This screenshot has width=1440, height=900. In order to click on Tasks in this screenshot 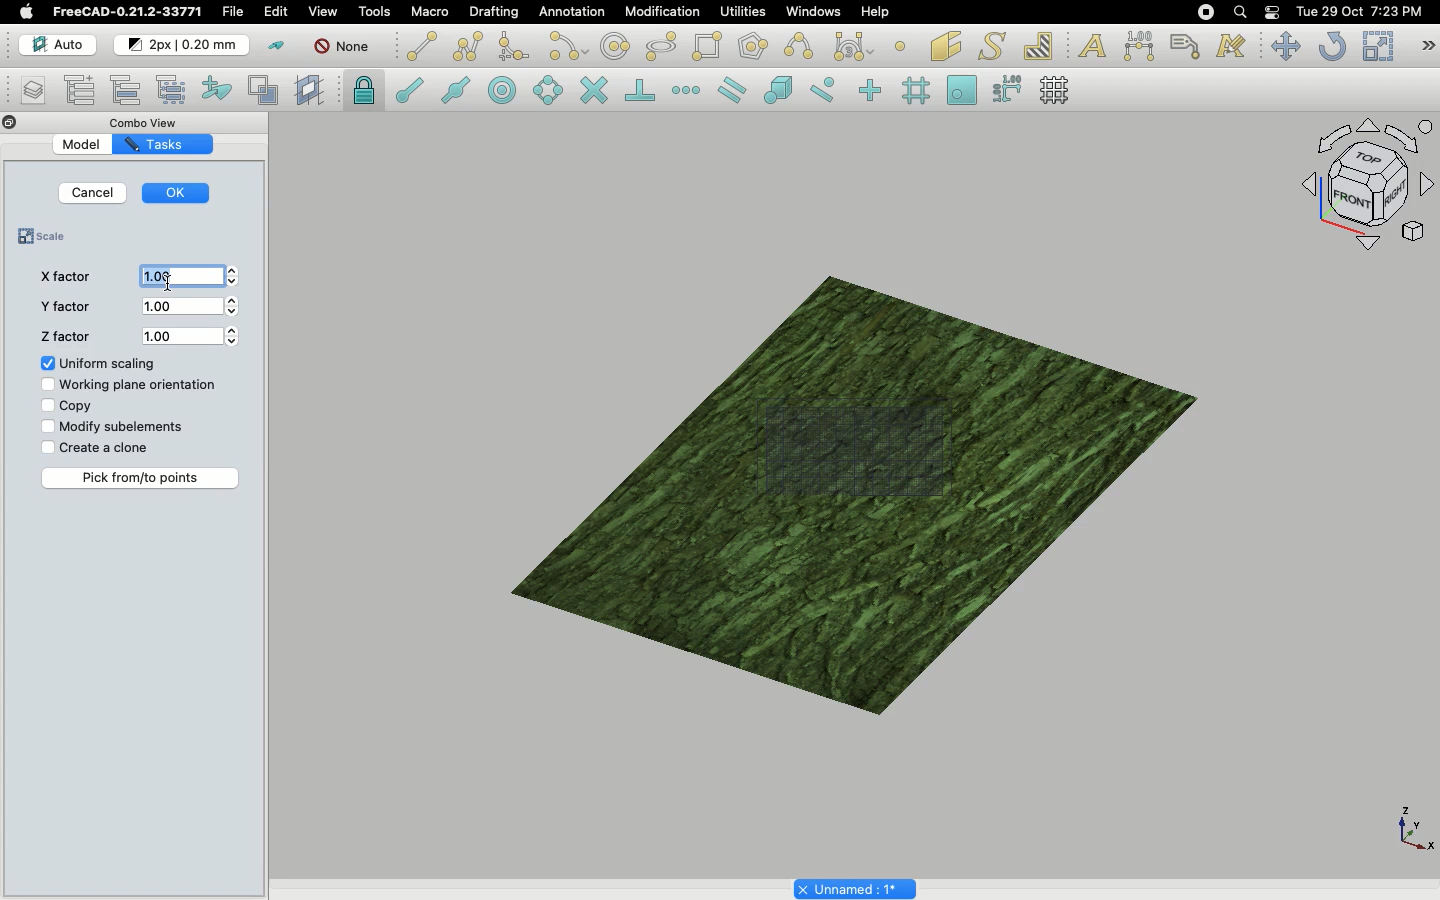, I will do `click(157, 144)`.